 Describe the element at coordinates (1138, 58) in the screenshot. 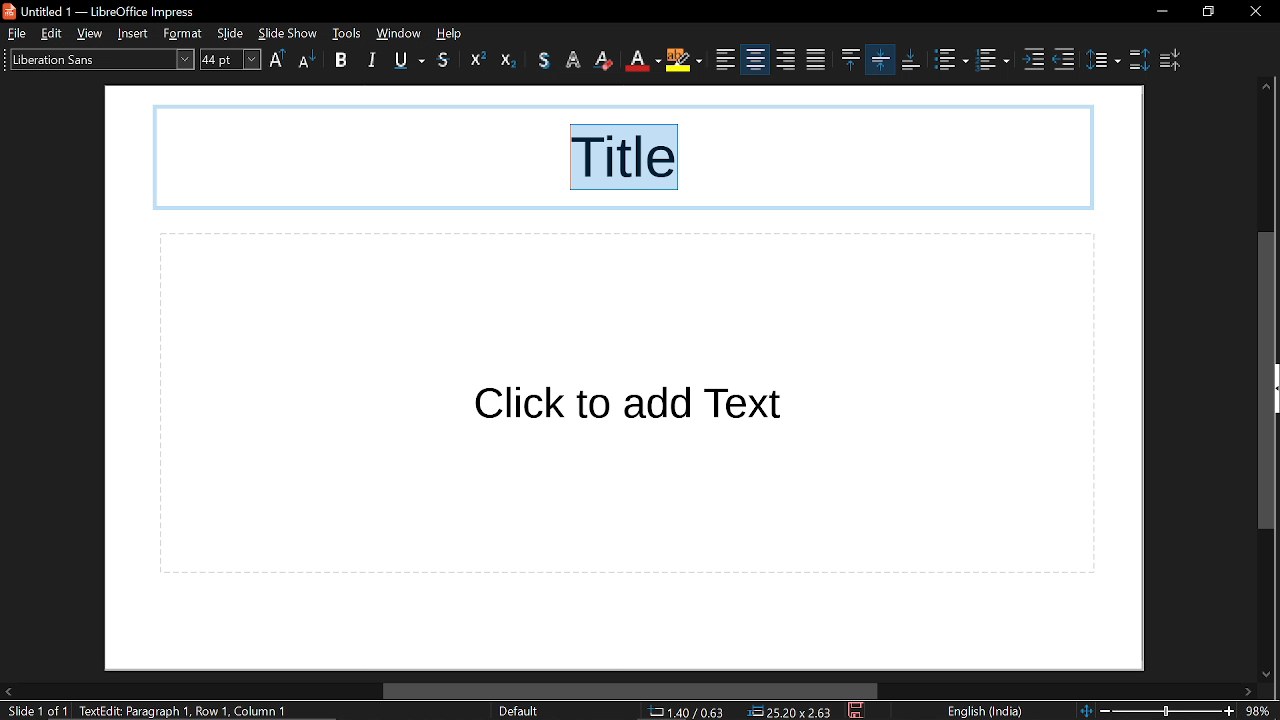

I see `increase paragraph spacing` at that location.